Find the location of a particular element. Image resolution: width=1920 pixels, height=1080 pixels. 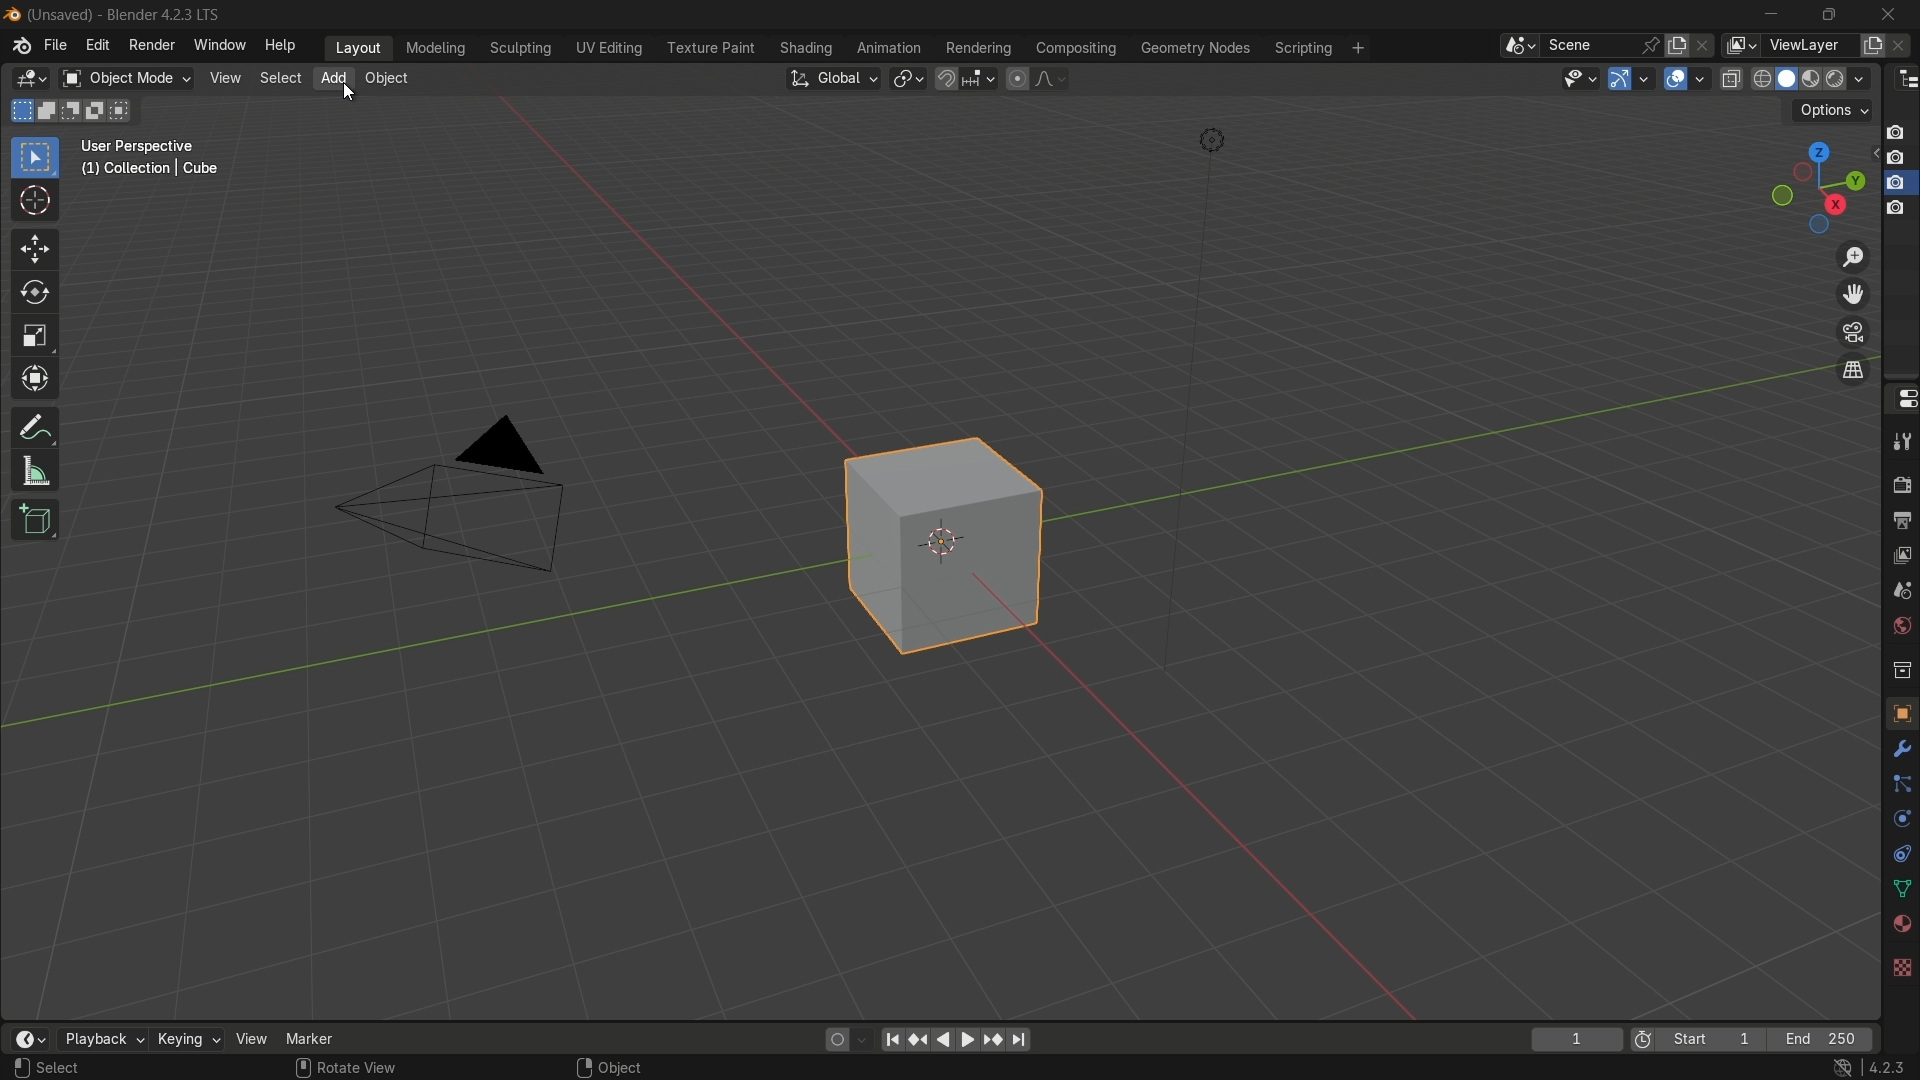

options is located at coordinates (1833, 111).